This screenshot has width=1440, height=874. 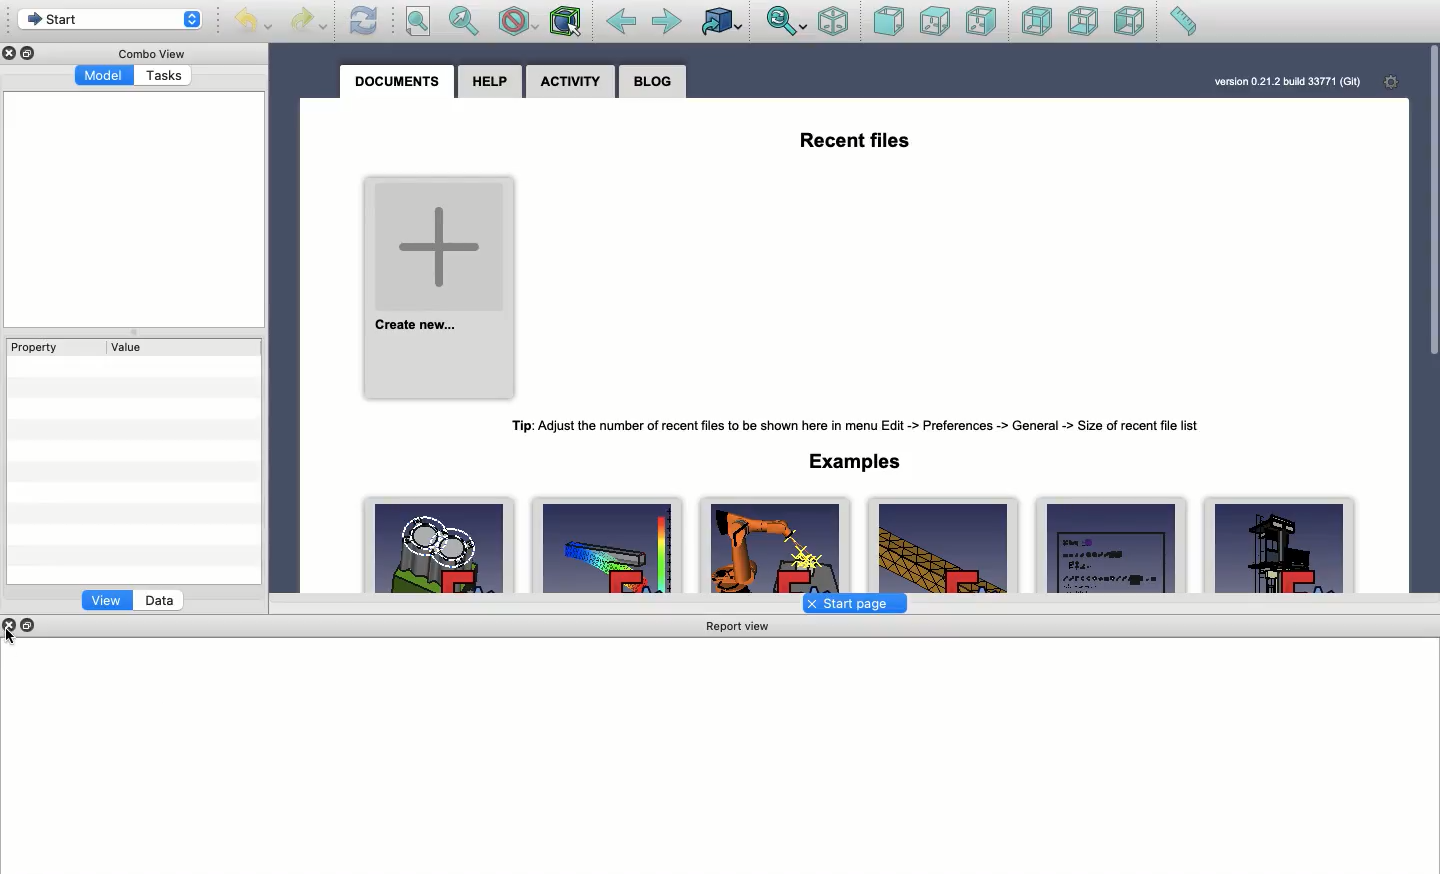 I want to click on Property , so click(x=41, y=349).